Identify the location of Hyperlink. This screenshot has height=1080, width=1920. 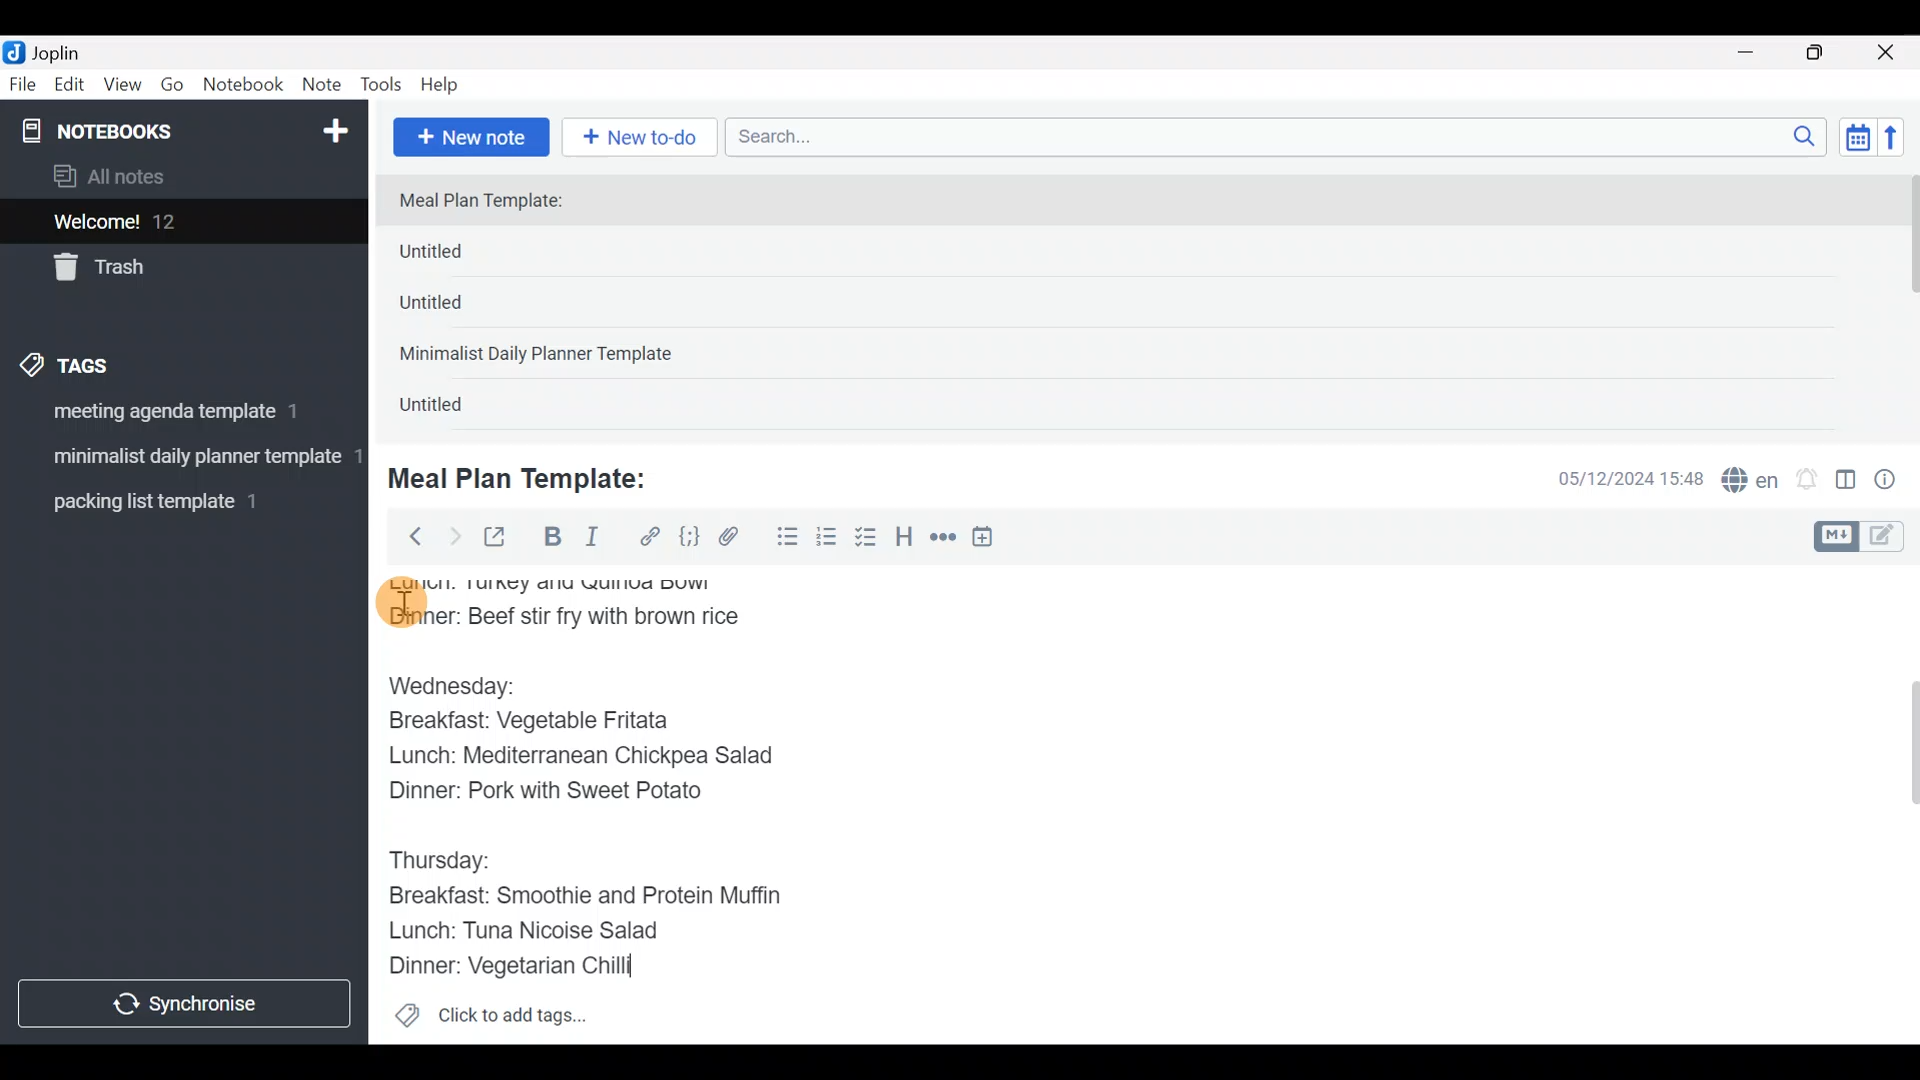
(650, 537).